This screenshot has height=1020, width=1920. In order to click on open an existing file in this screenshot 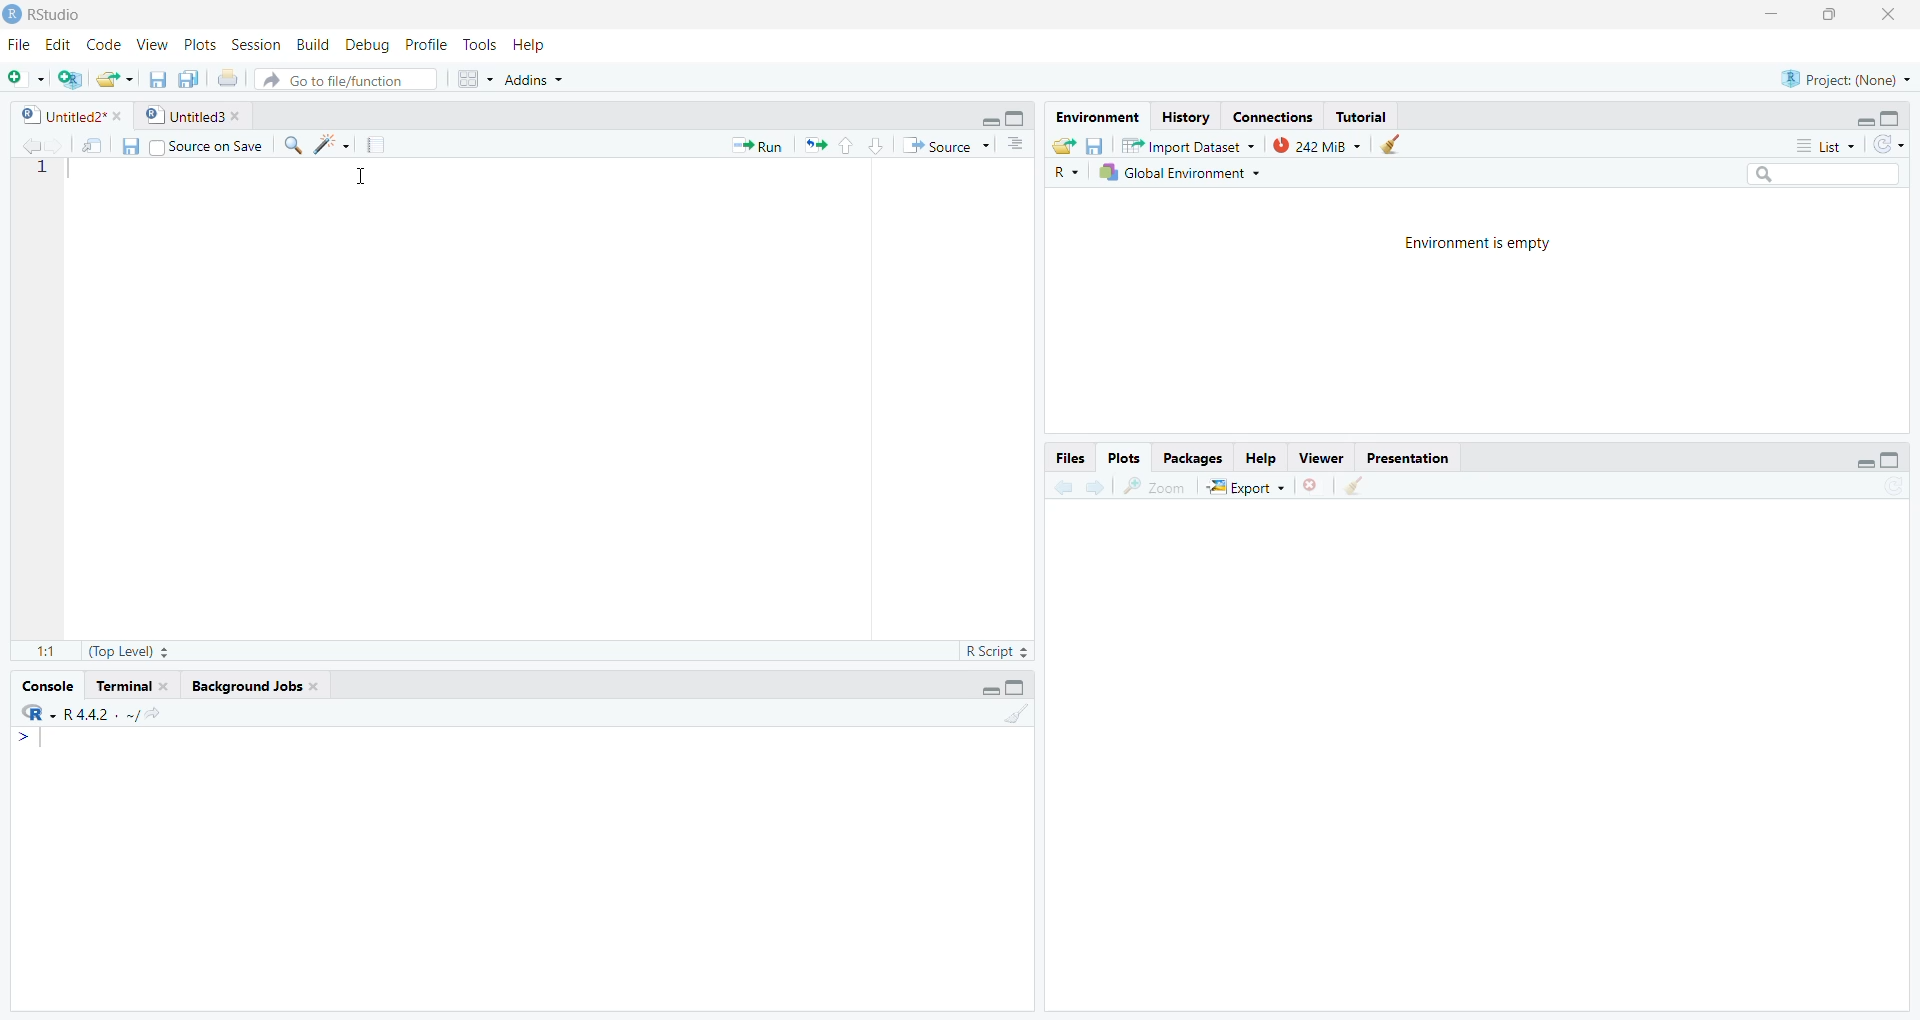, I will do `click(116, 77)`.